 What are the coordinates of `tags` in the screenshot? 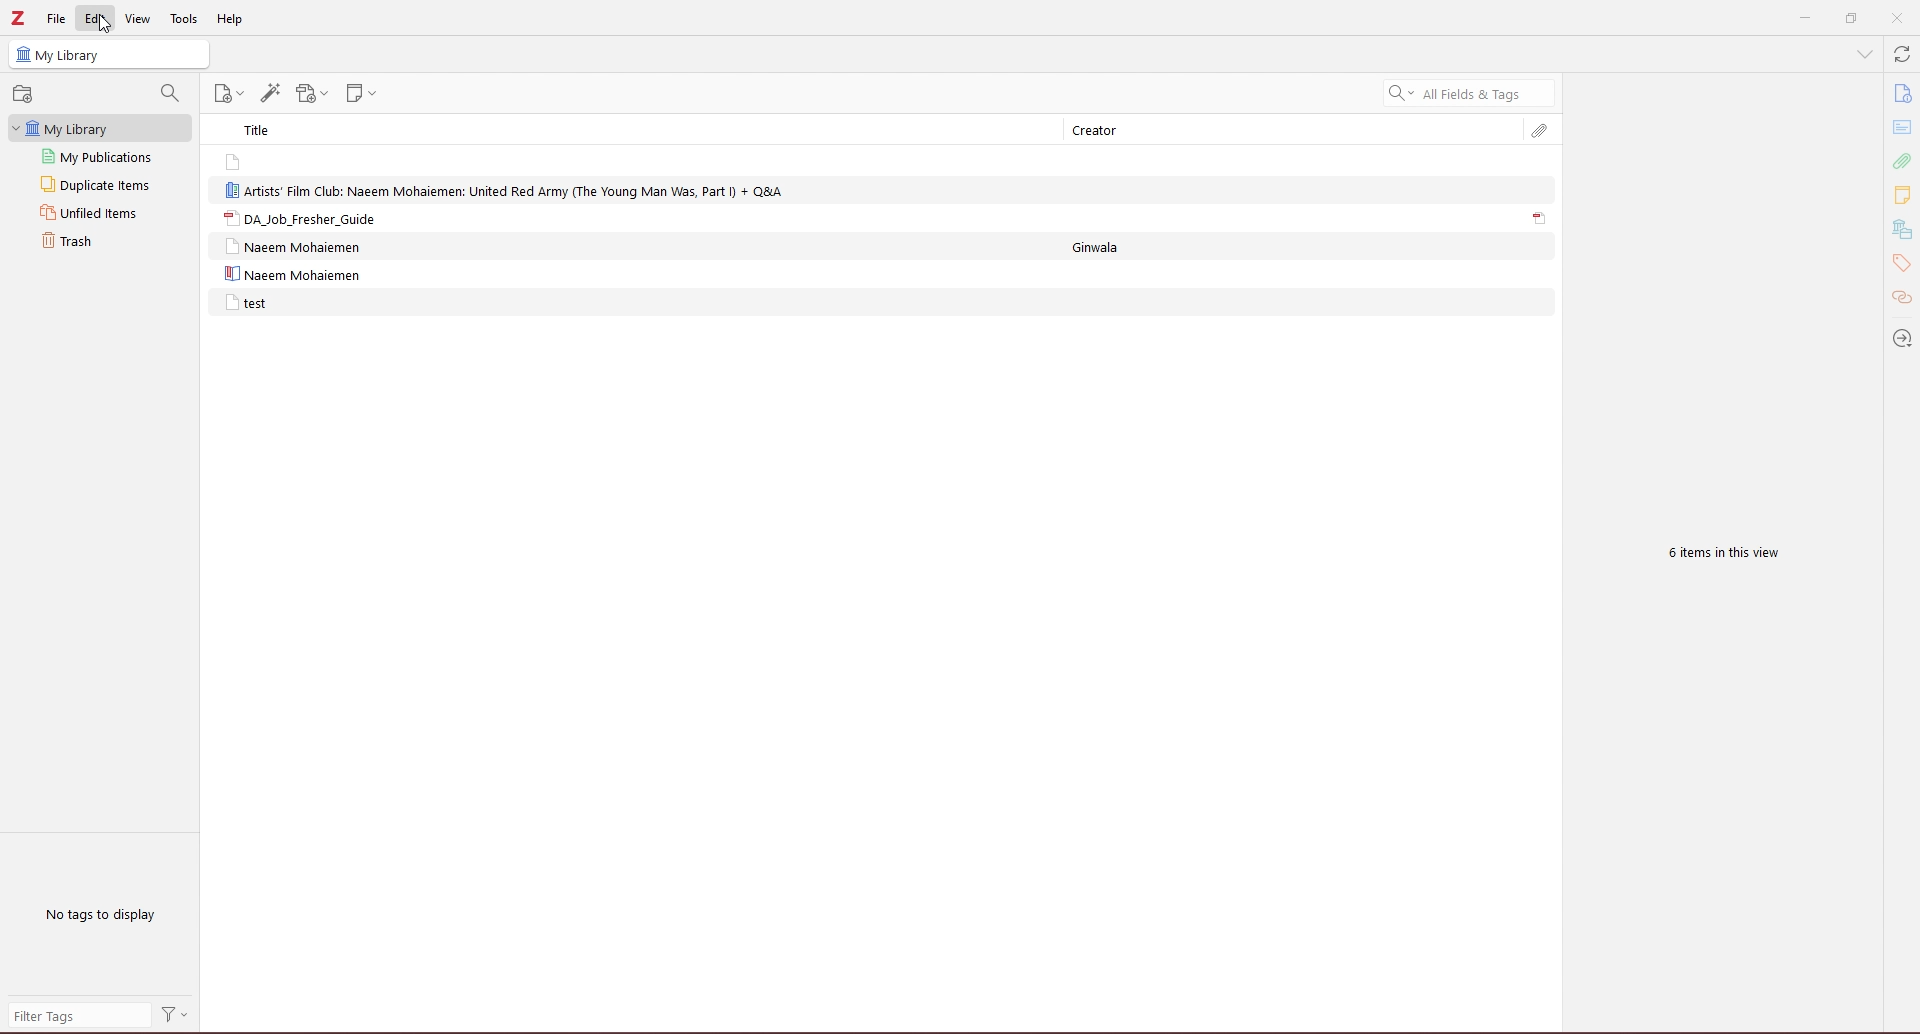 It's located at (1901, 264).